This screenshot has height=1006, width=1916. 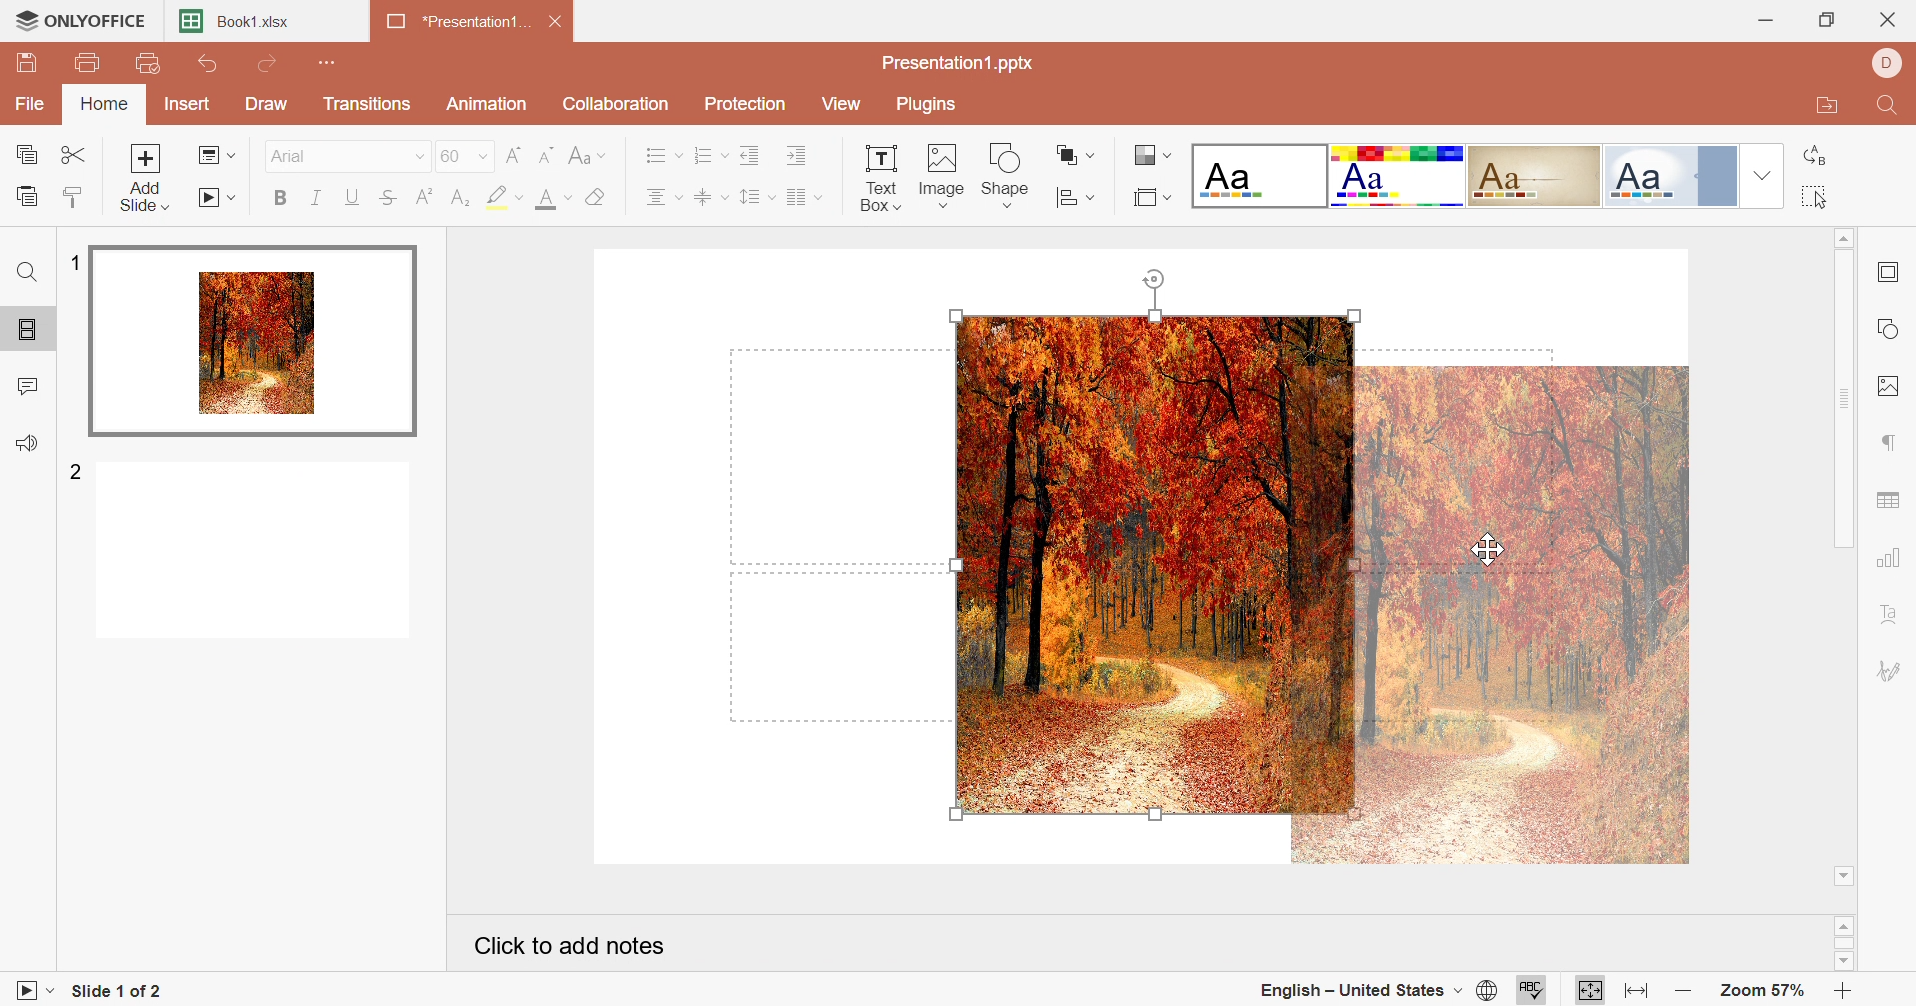 What do you see at coordinates (75, 262) in the screenshot?
I see `1` at bounding box center [75, 262].